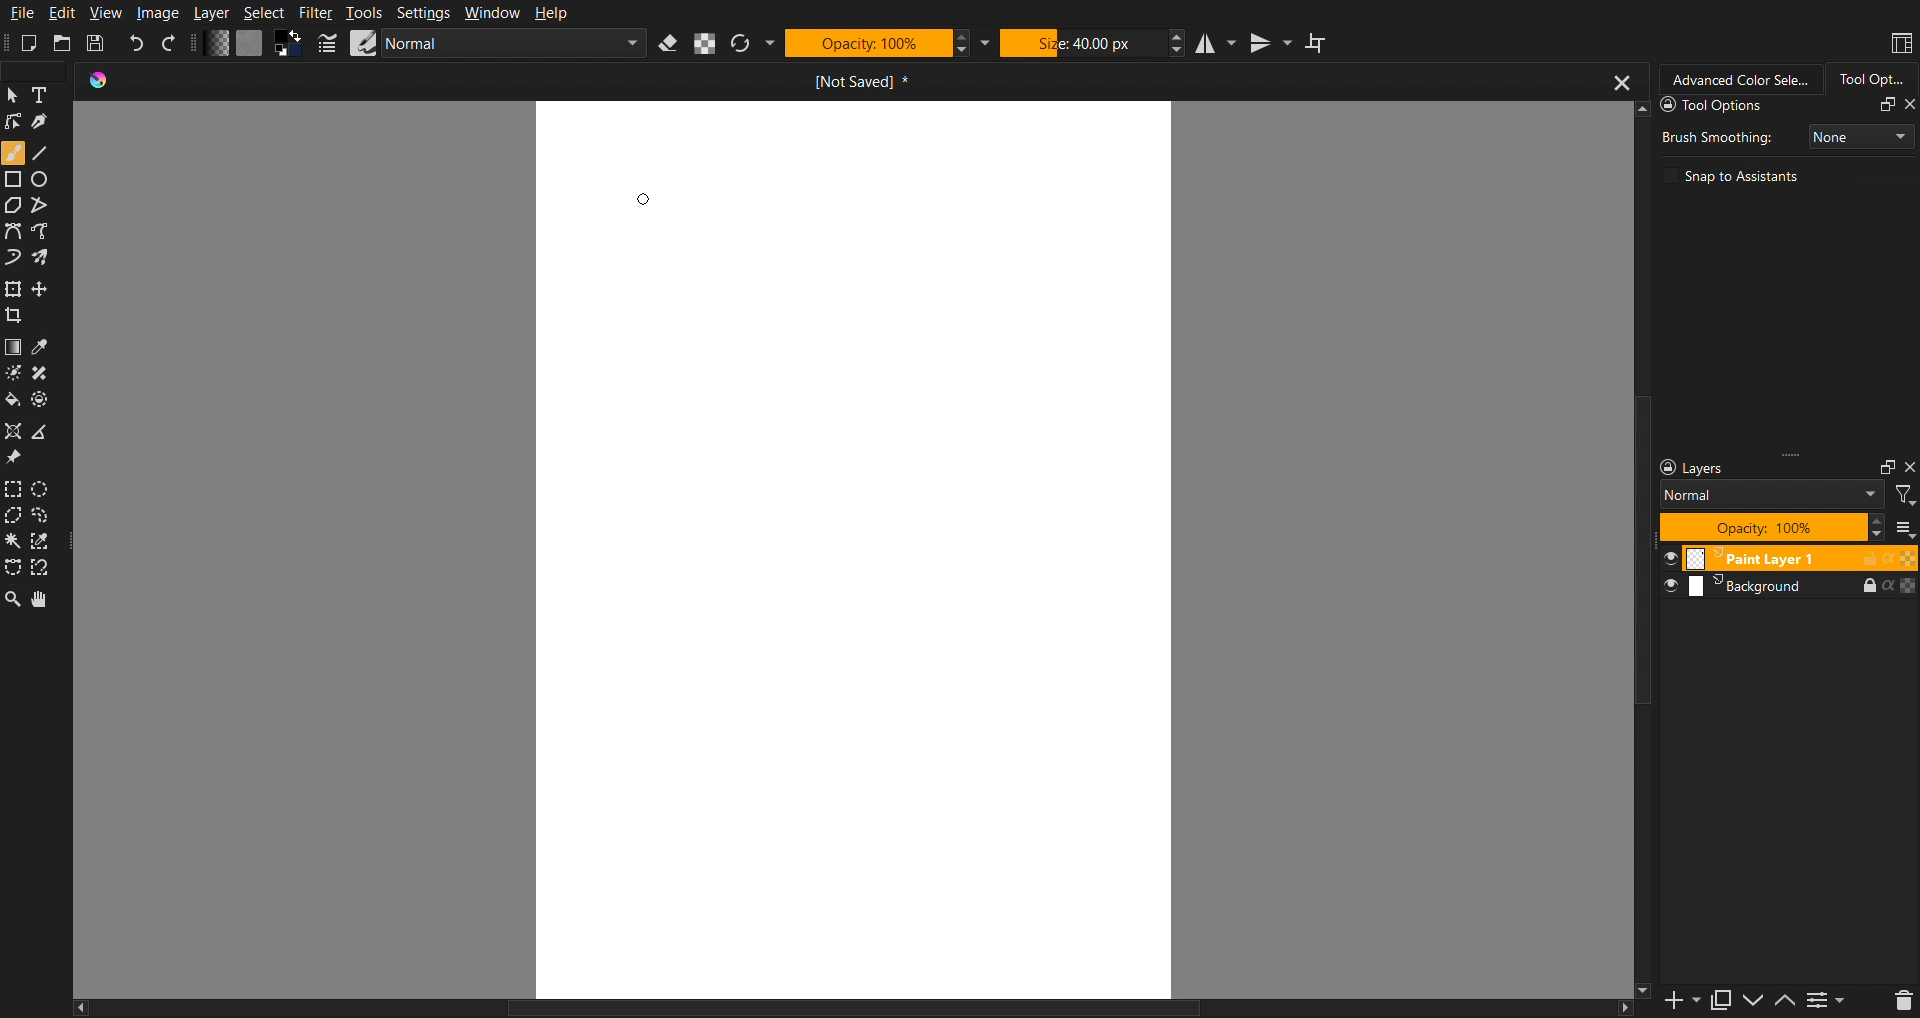 Image resolution: width=1920 pixels, height=1018 pixels. What do you see at coordinates (1905, 496) in the screenshot?
I see `Filter` at bounding box center [1905, 496].